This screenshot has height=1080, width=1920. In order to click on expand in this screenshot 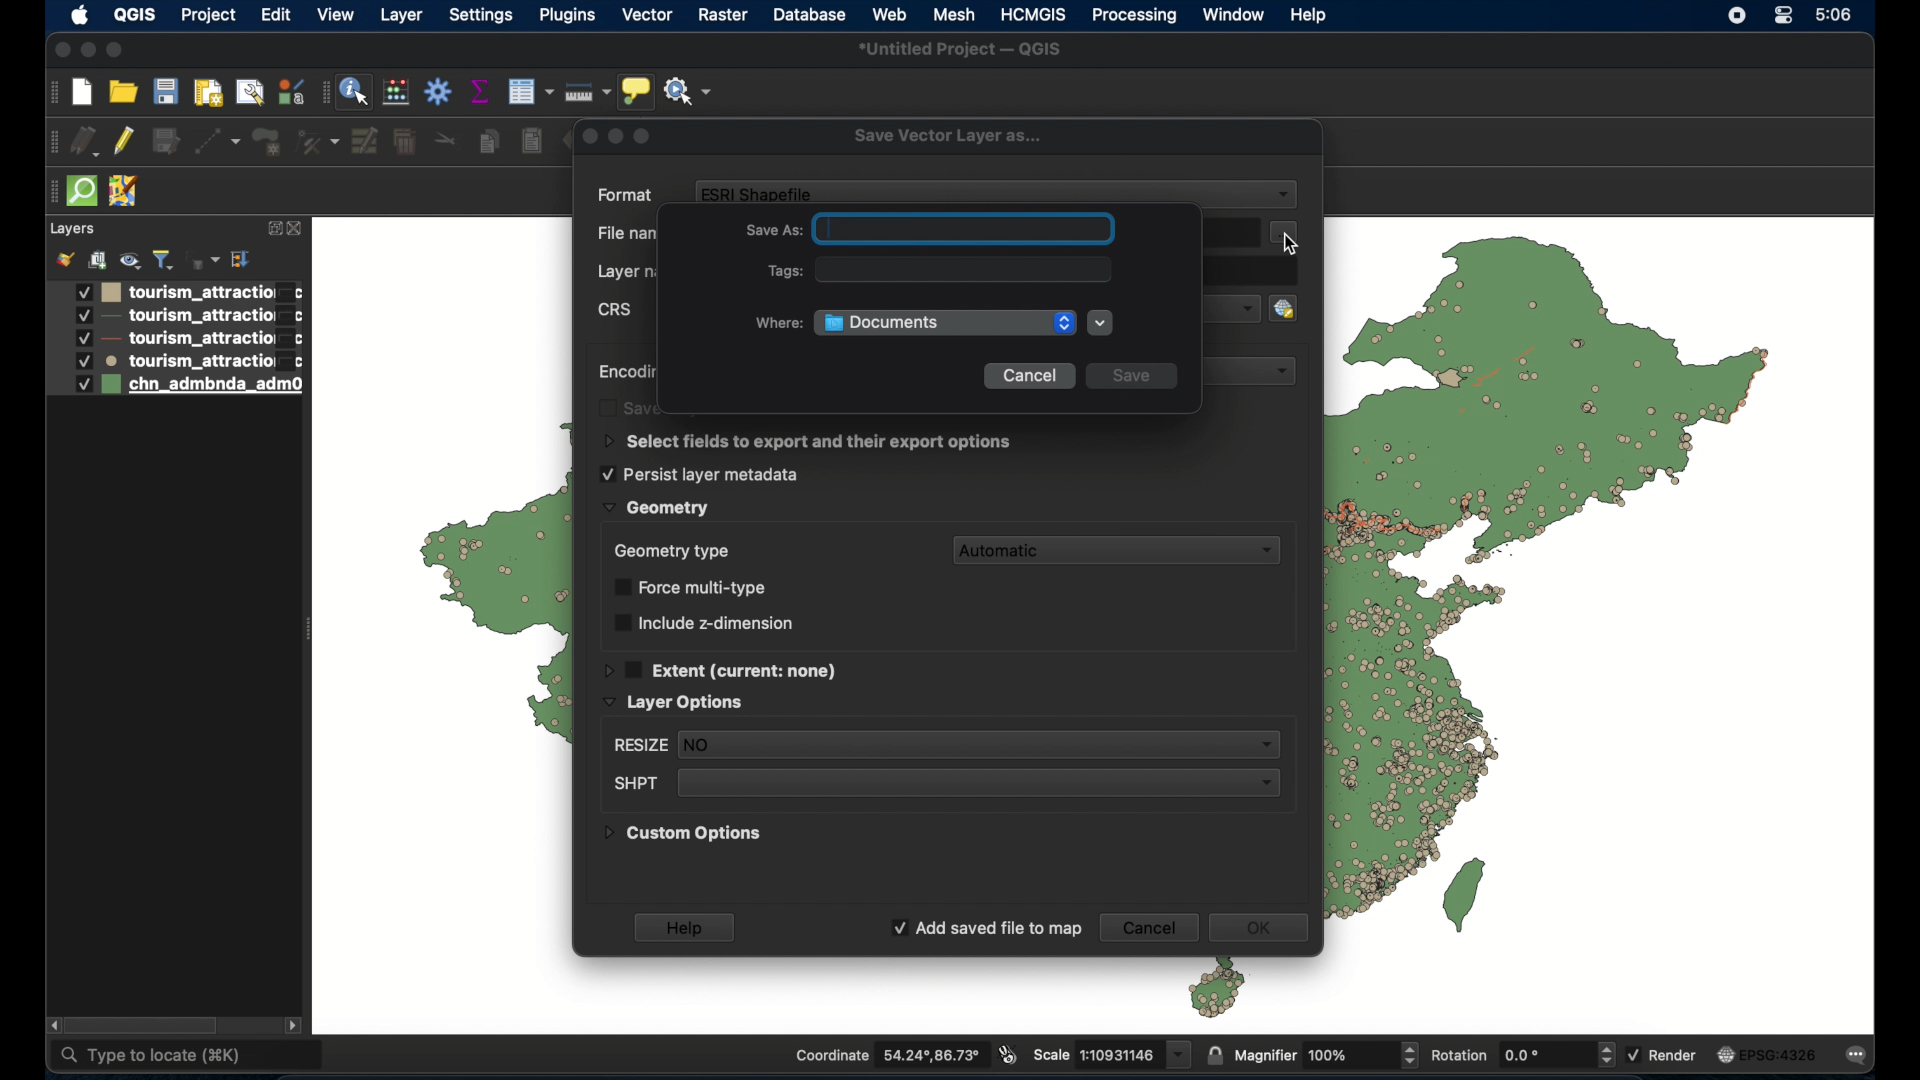, I will do `click(272, 229)`.